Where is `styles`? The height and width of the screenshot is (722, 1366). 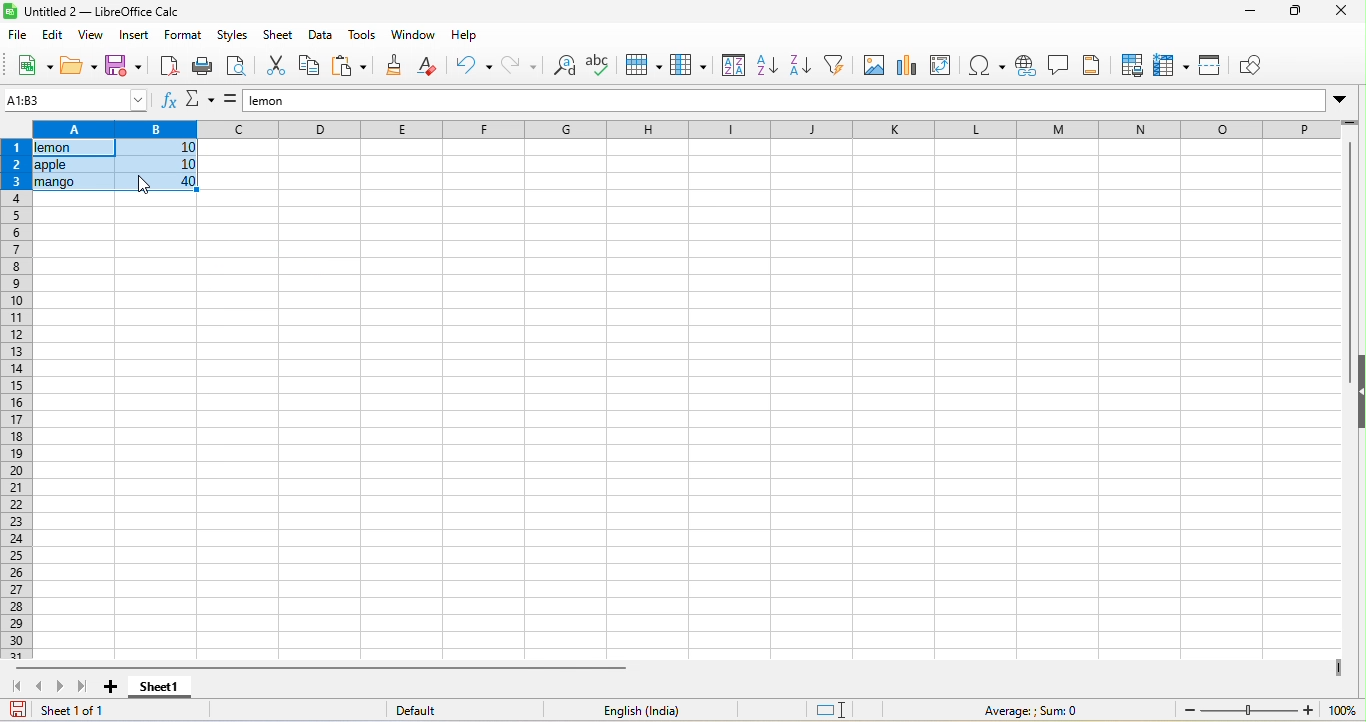
styles is located at coordinates (237, 37).